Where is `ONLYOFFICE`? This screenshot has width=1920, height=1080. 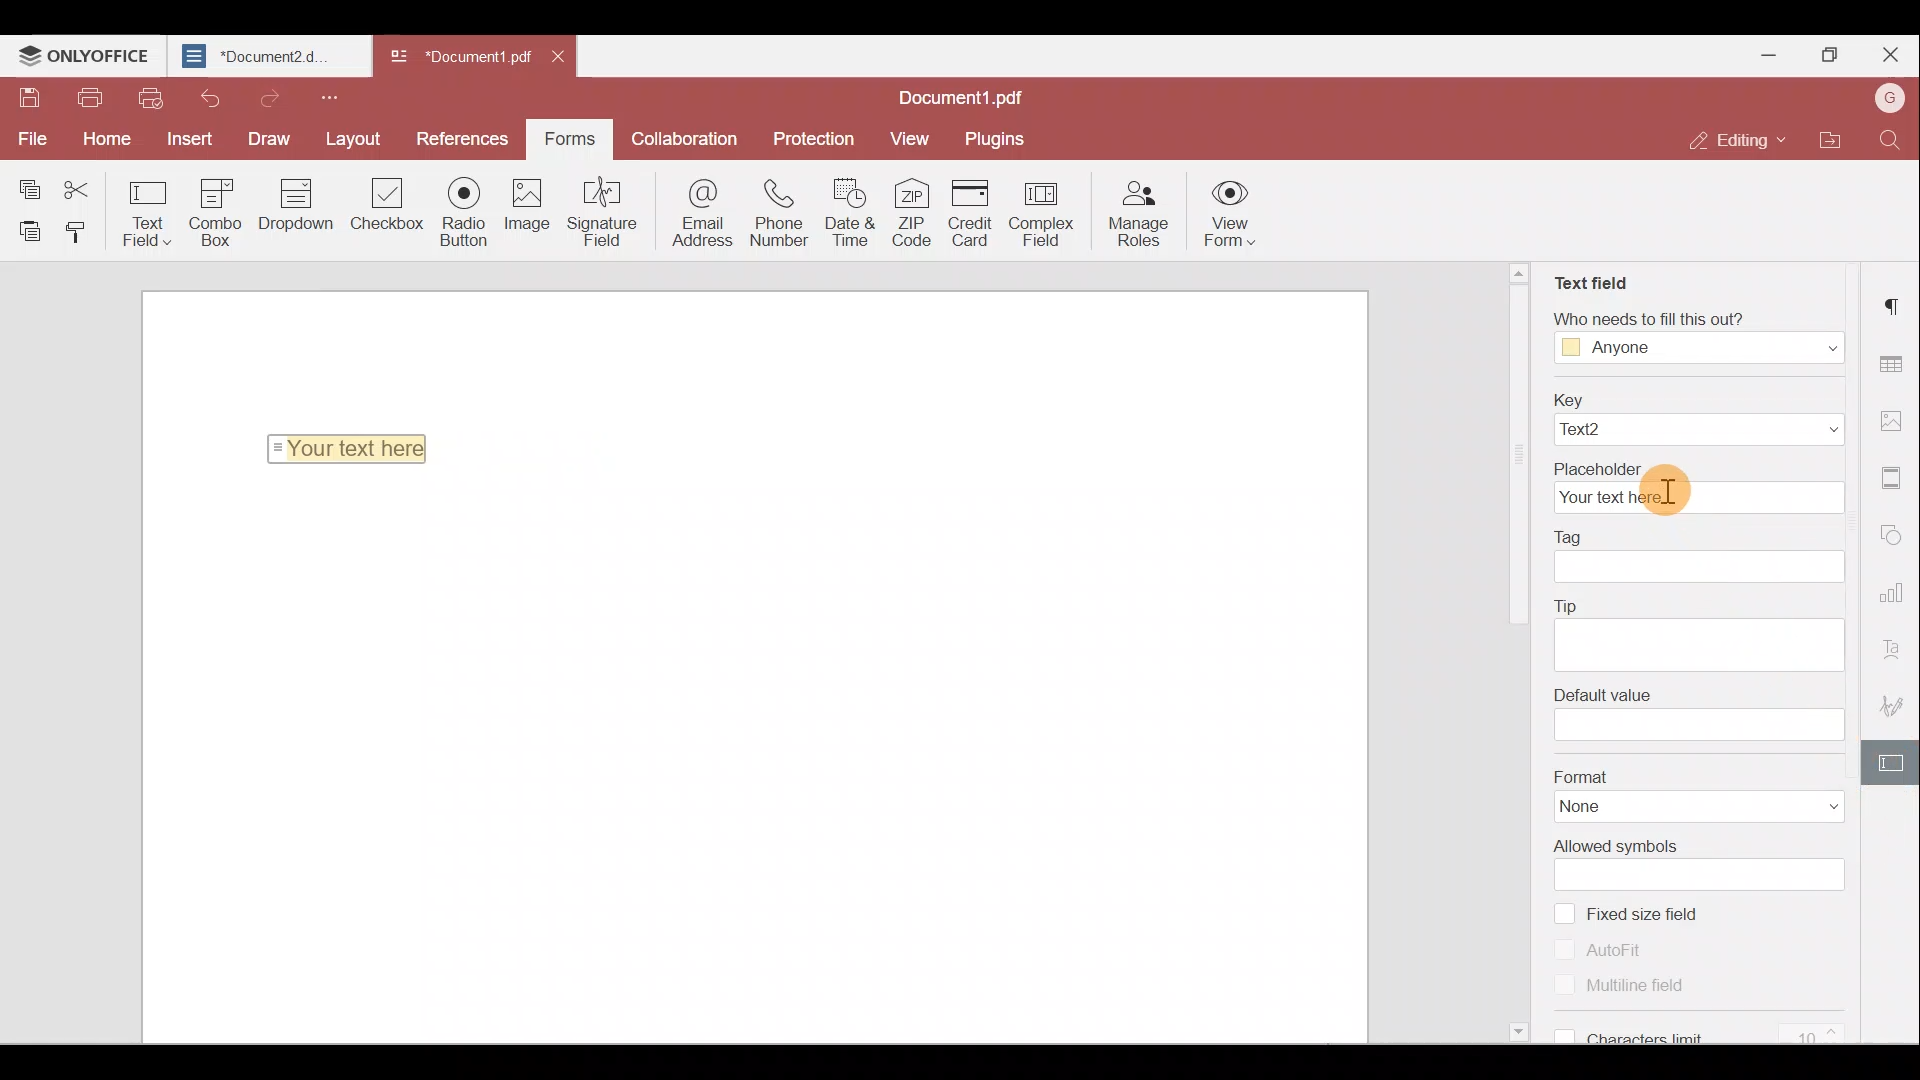
ONLYOFFICE is located at coordinates (84, 55).